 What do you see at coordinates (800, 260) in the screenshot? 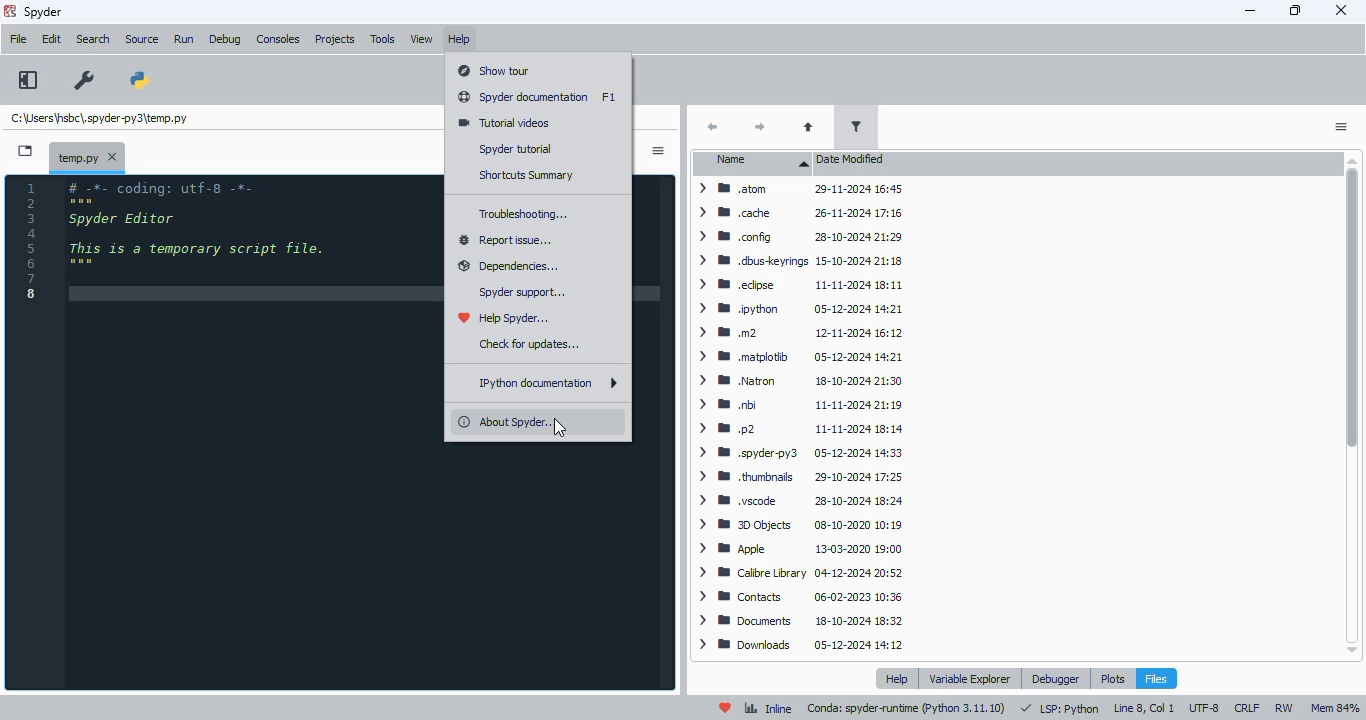
I see `> WM .dbuskeyrings 15-10-2024 21:18` at bounding box center [800, 260].